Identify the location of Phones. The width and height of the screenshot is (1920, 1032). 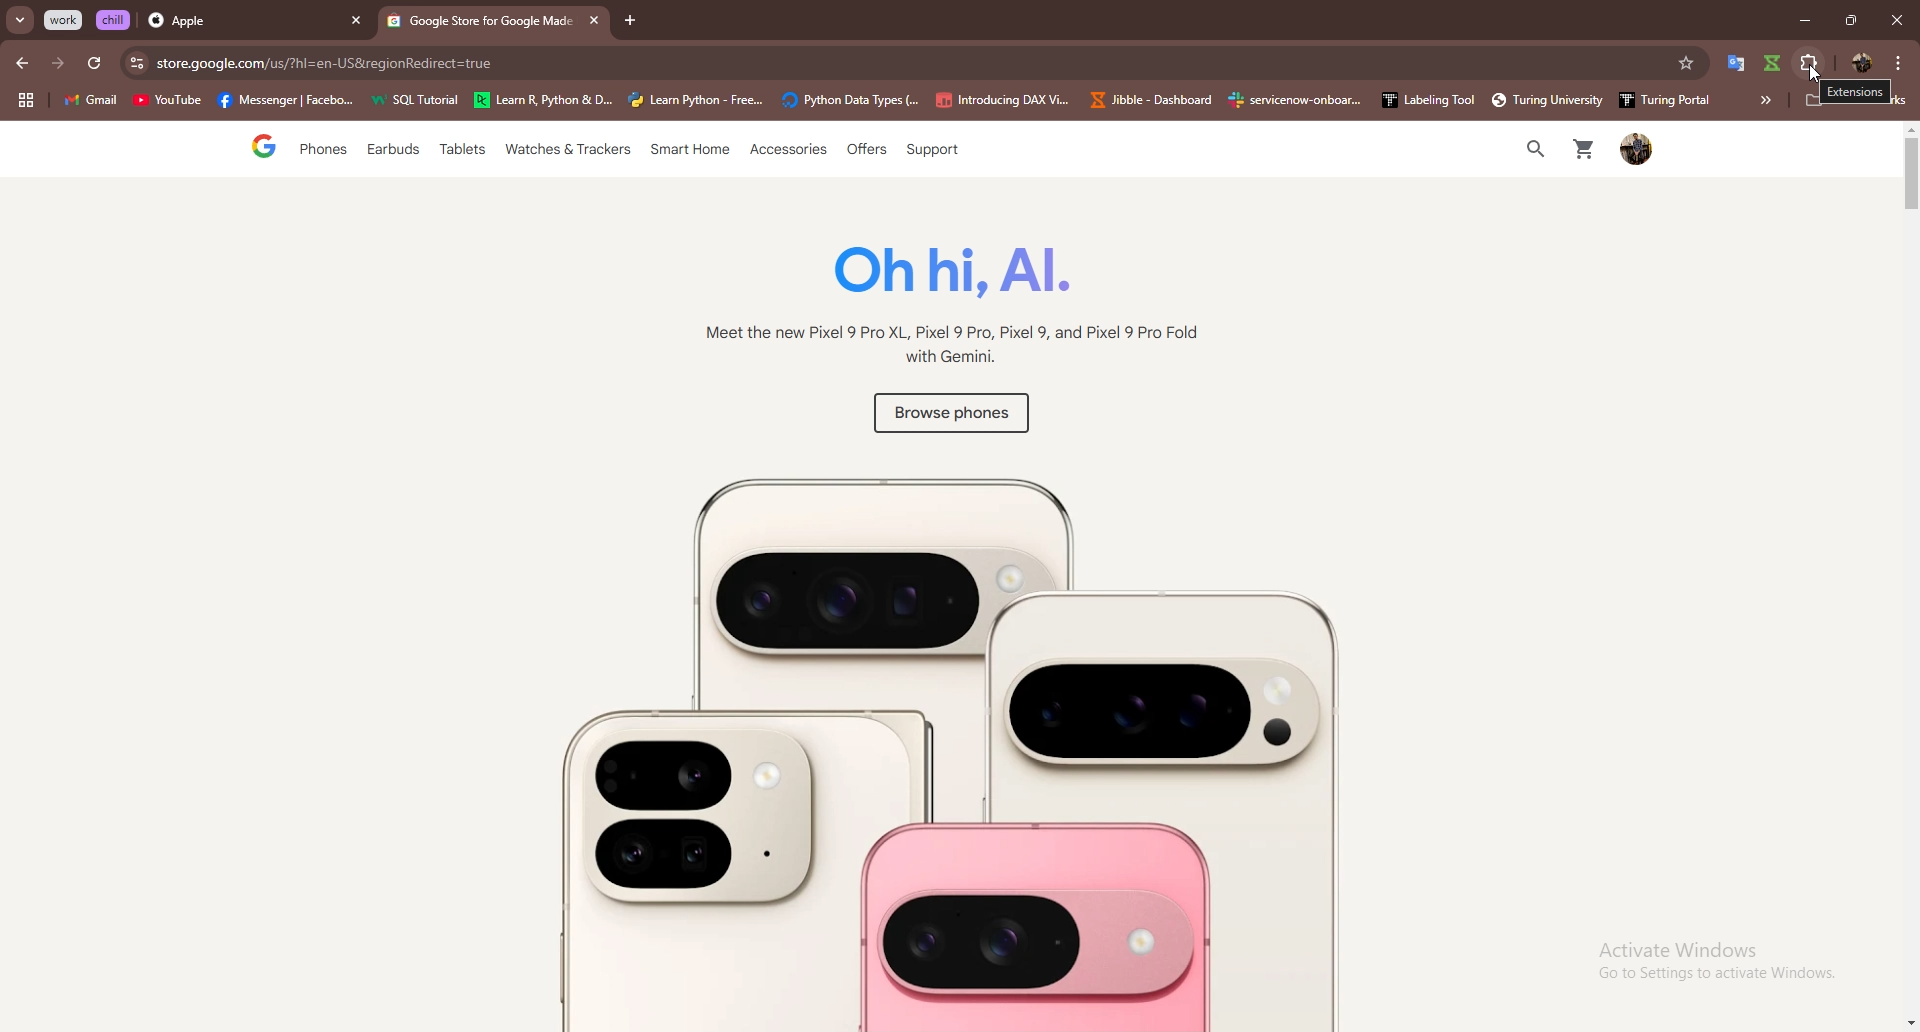
(318, 151).